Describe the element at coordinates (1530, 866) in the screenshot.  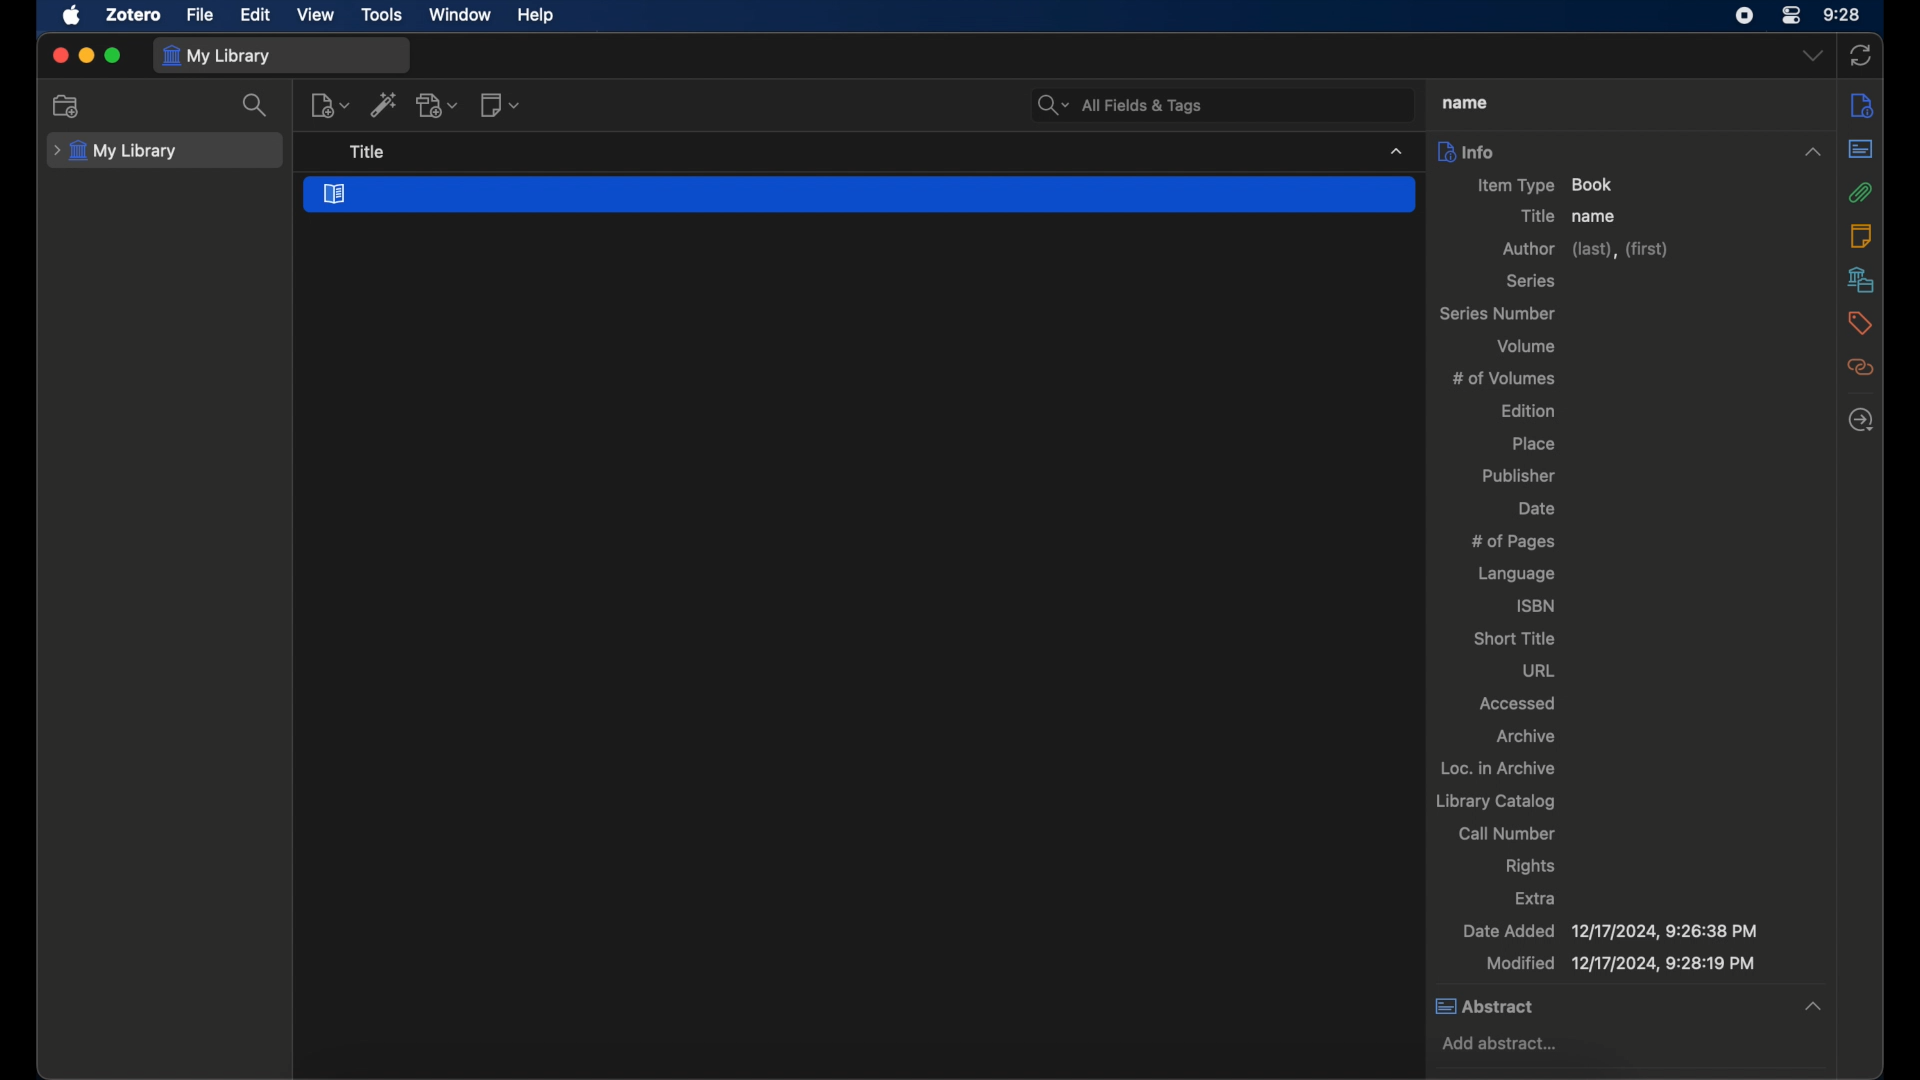
I see `rights` at that location.